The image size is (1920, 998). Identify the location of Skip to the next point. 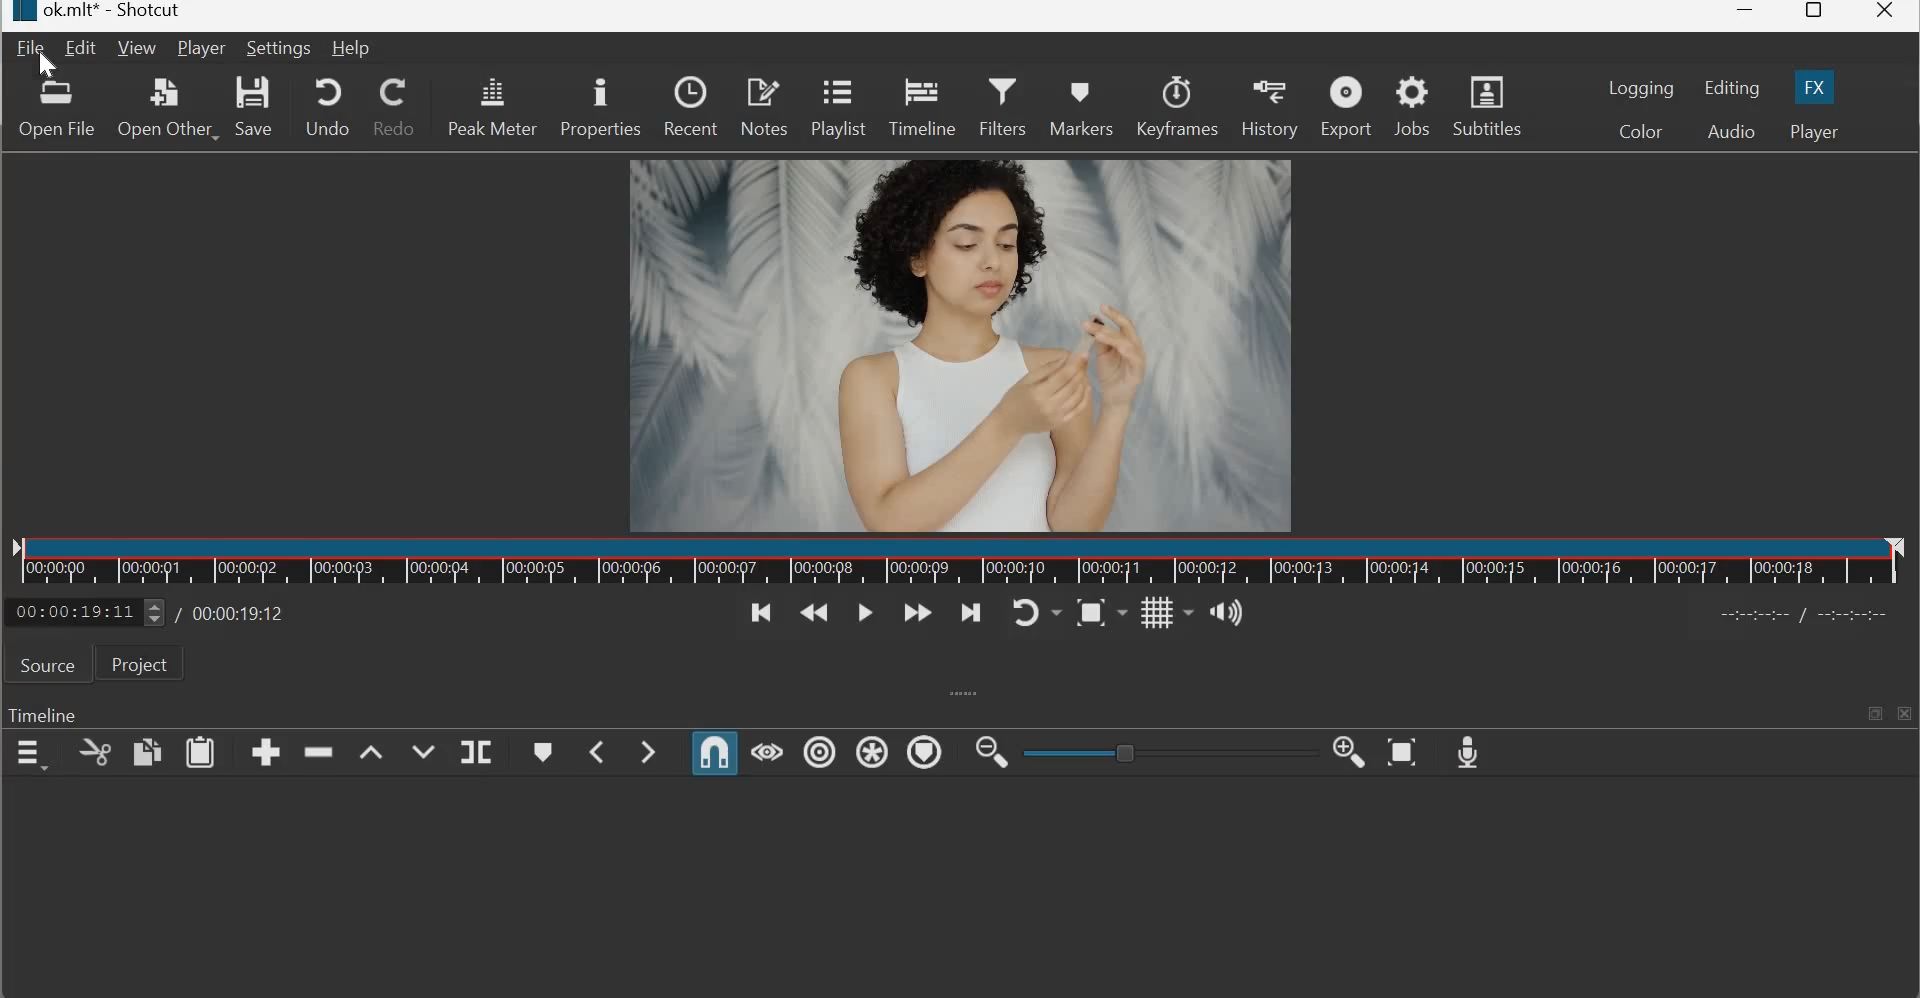
(972, 612).